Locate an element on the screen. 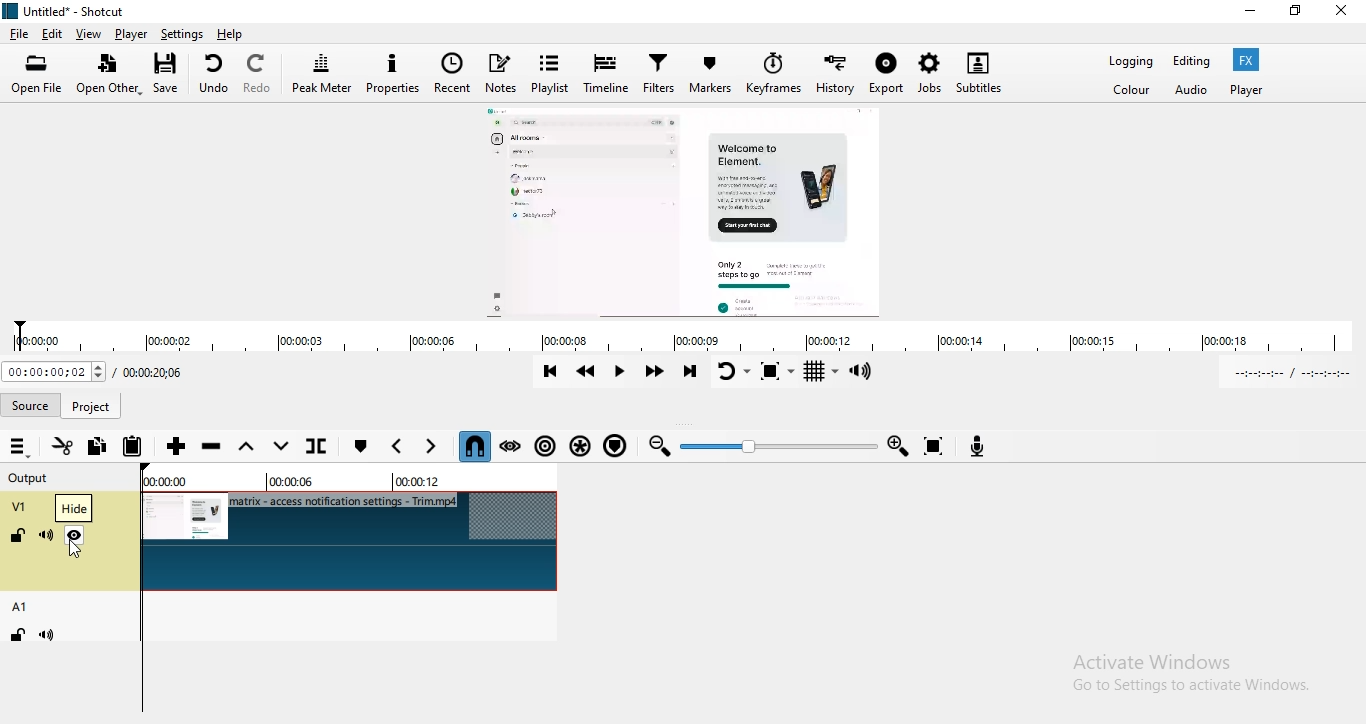 The height and width of the screenshot is (724, 1366). In point is located at coordinates (1295, 374).